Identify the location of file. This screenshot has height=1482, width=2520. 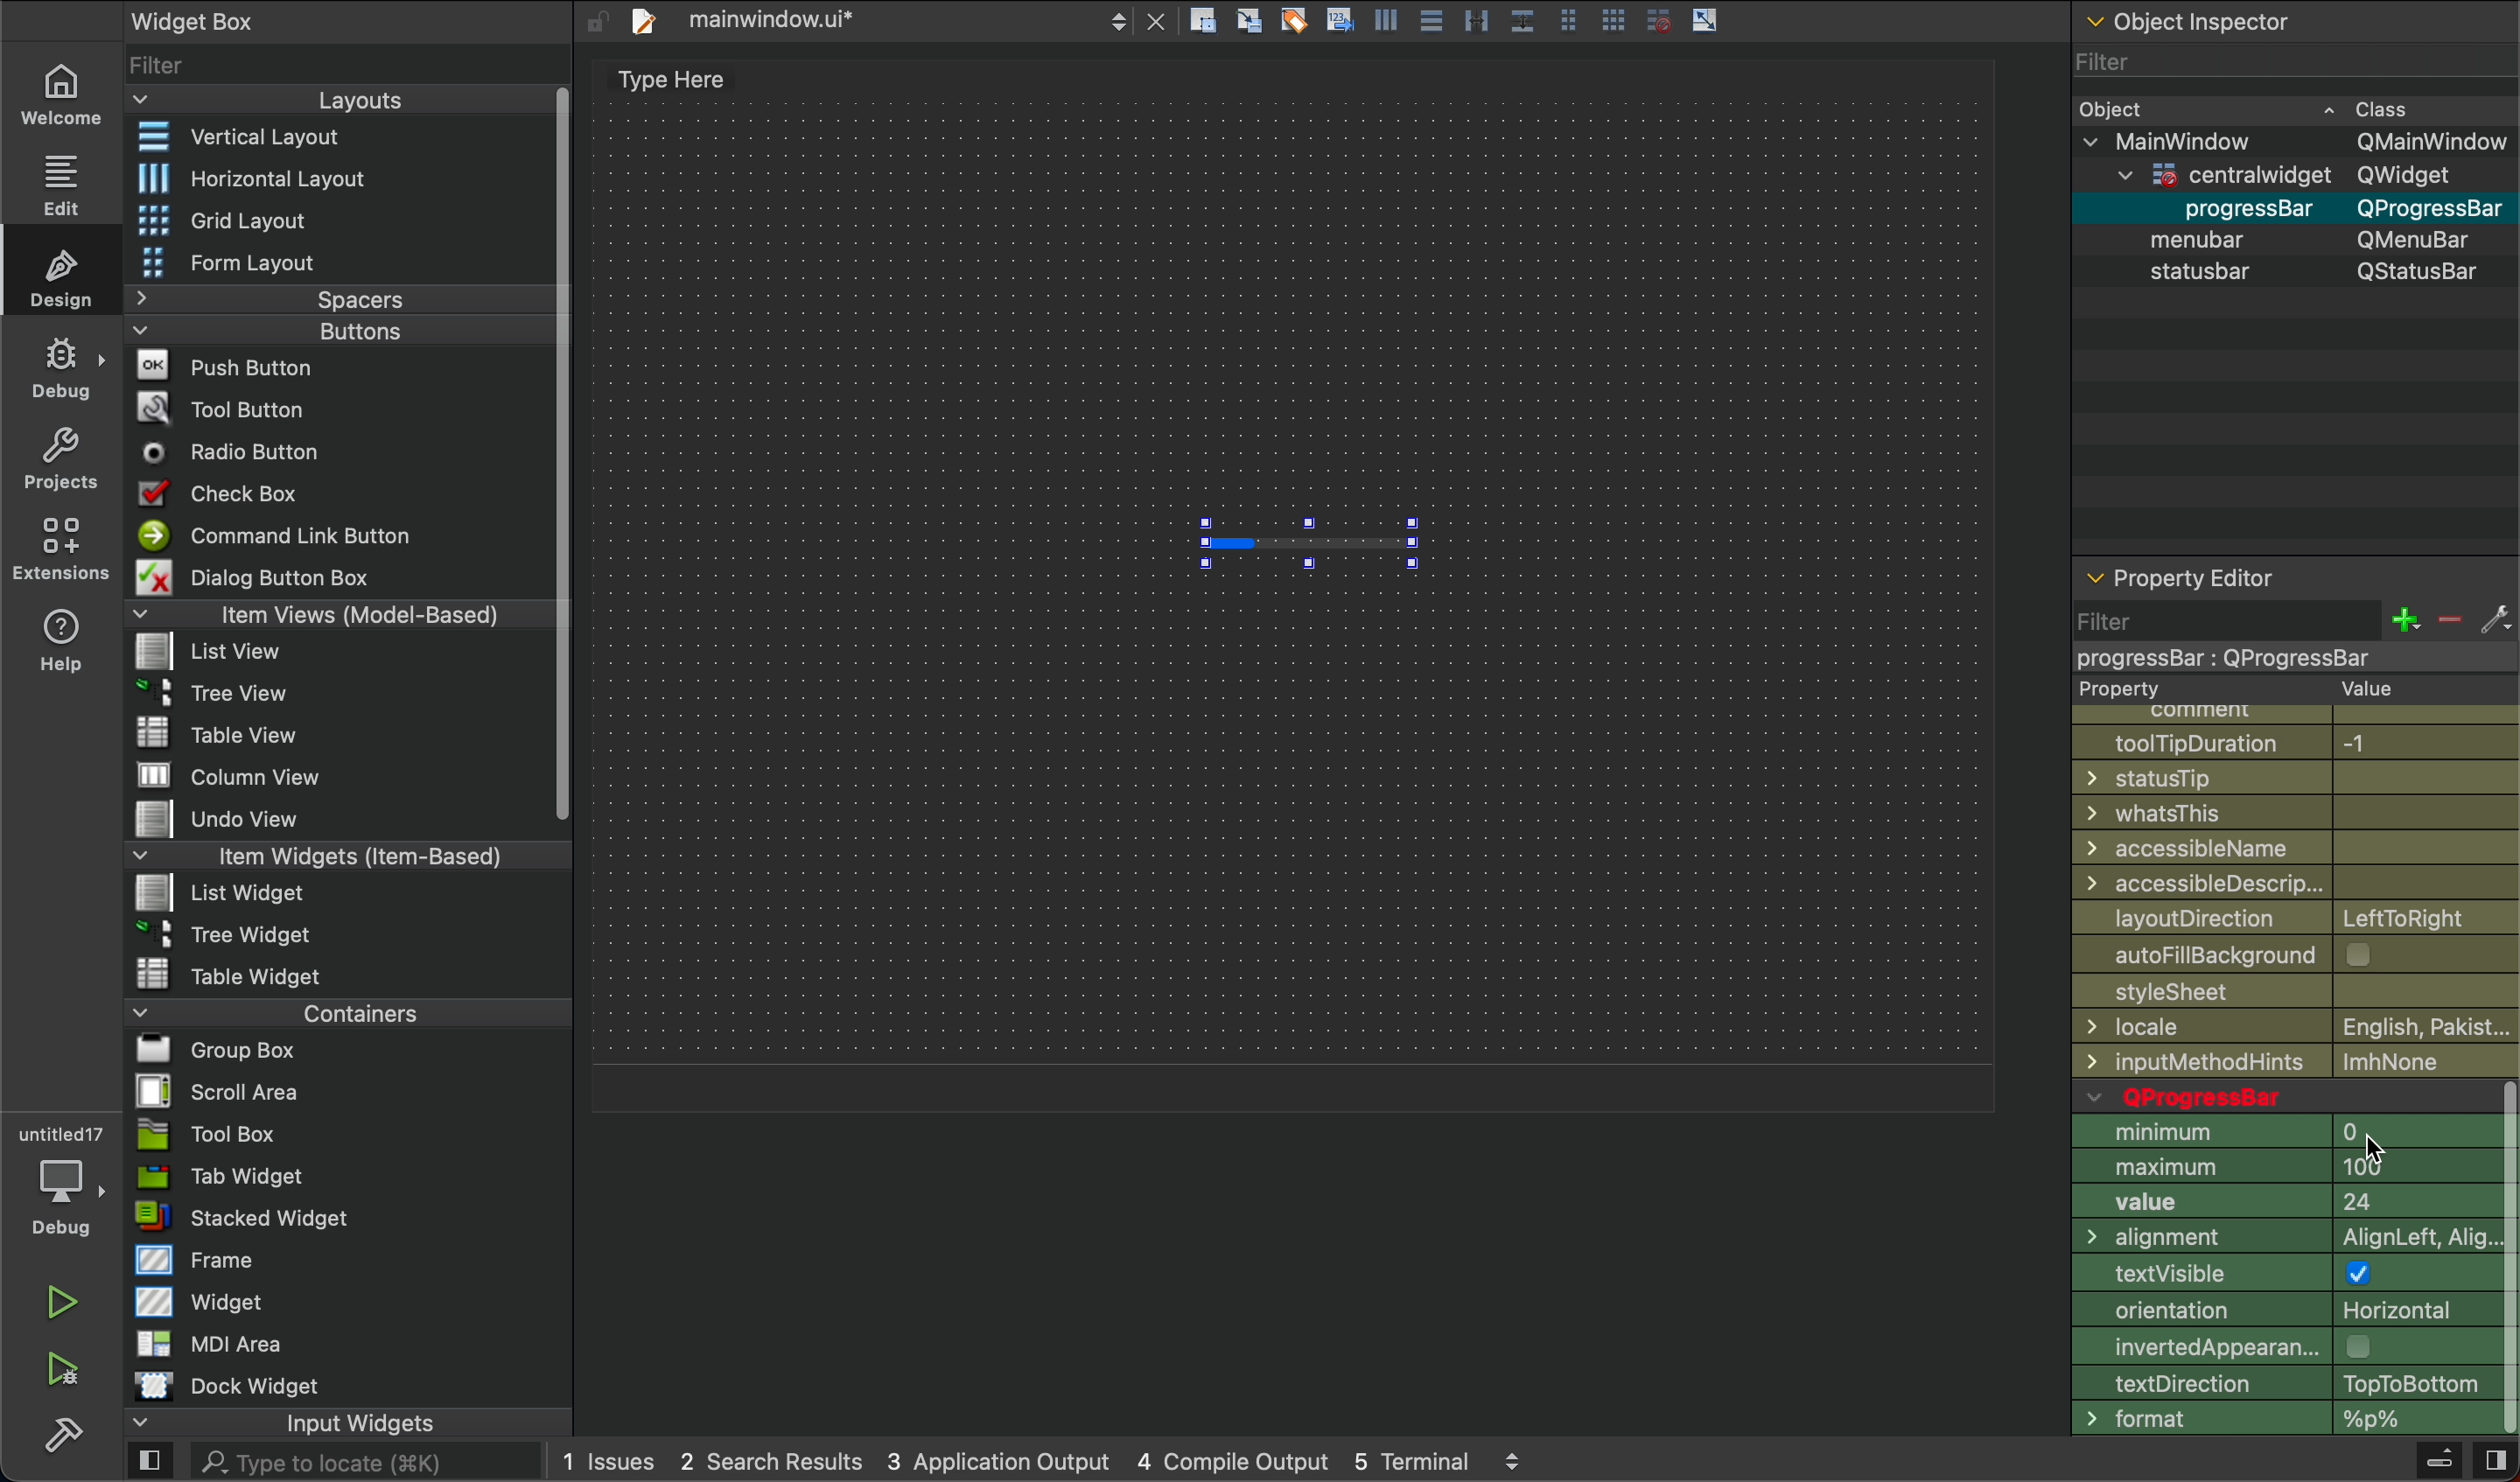
(2293, 995).